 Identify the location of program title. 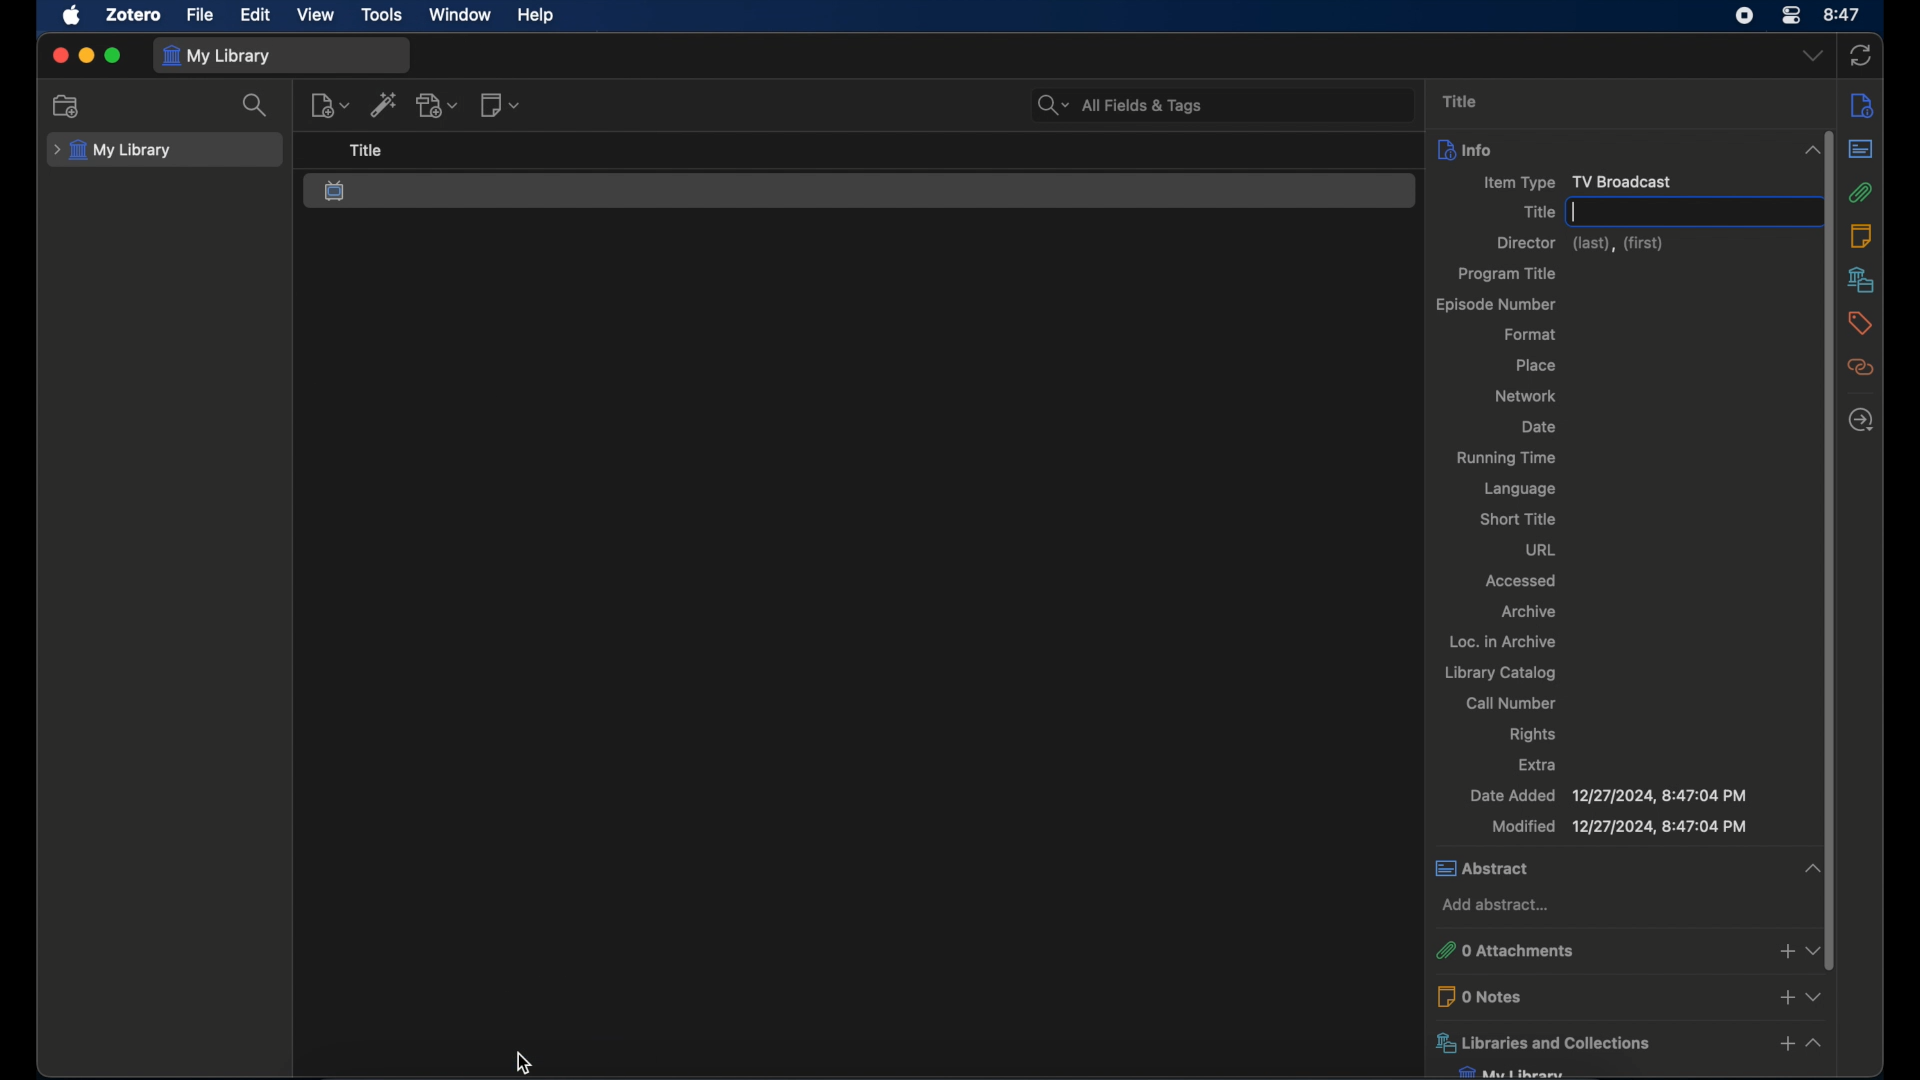
(1510, 274).